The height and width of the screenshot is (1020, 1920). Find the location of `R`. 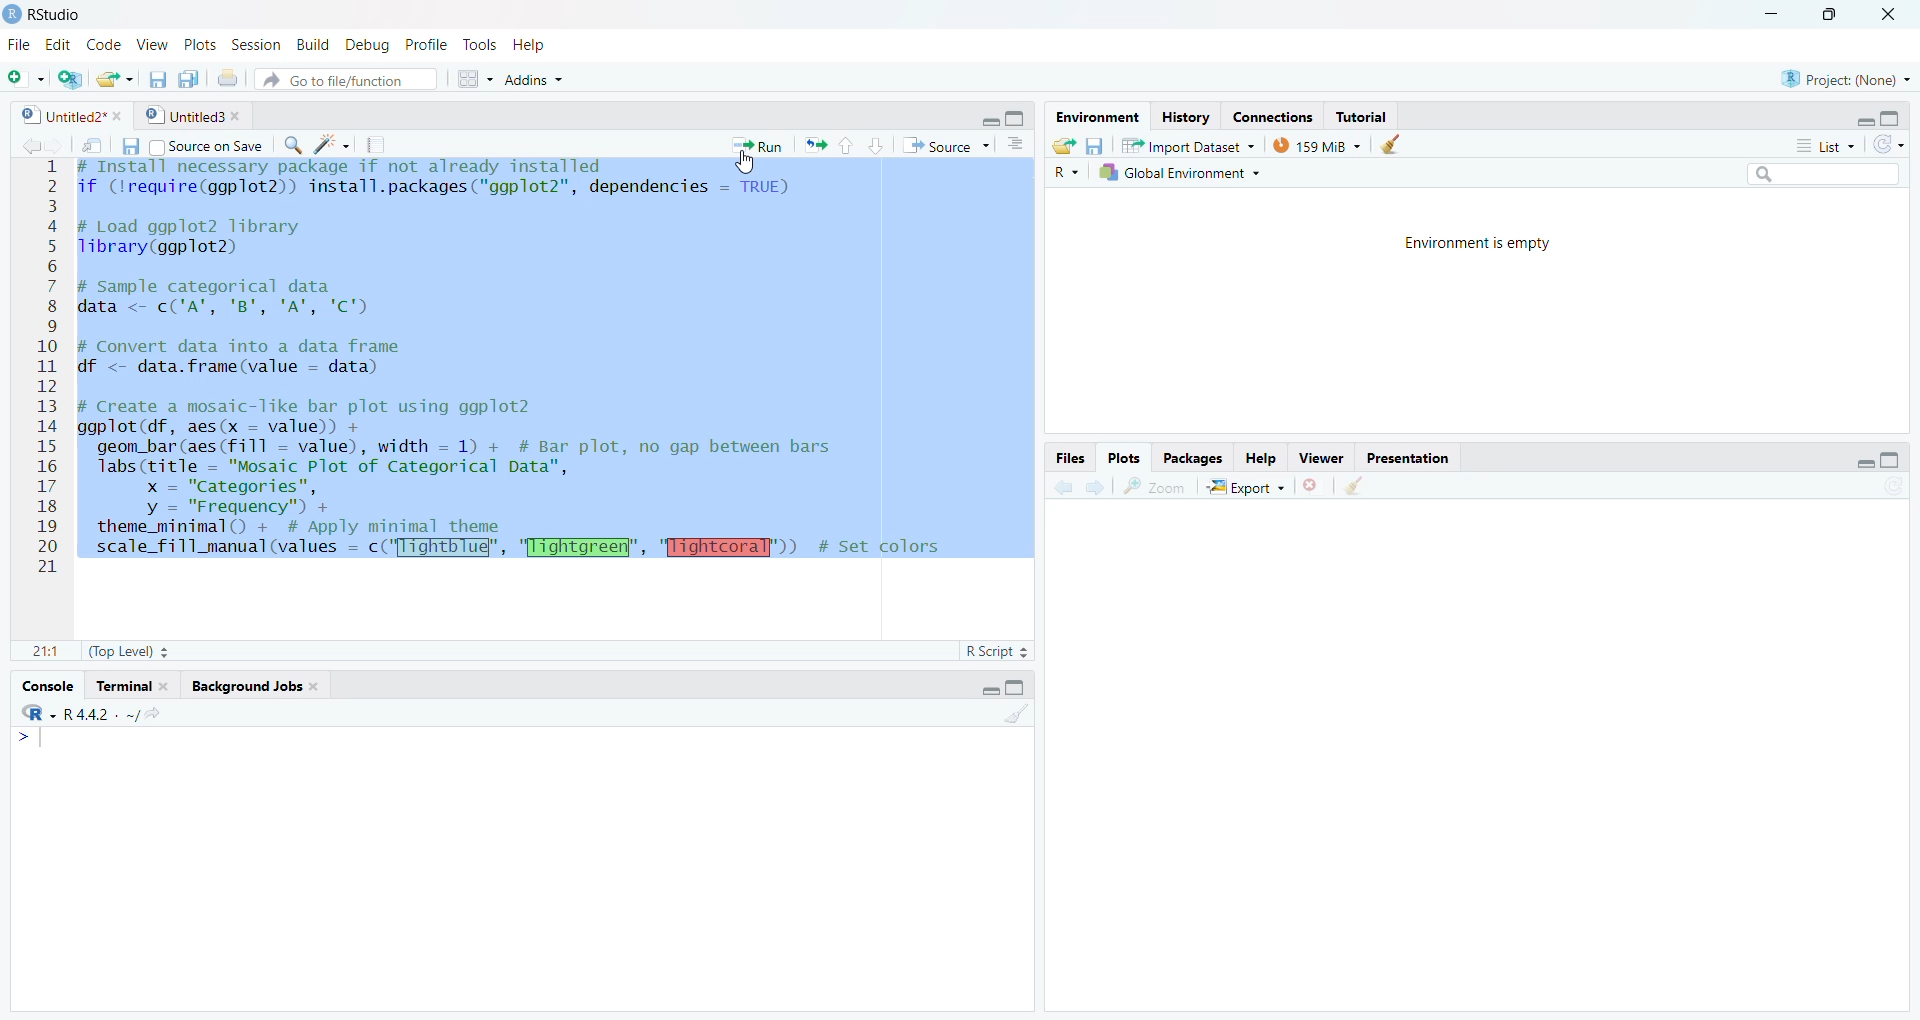

R is located at coordinates (1065, 173).